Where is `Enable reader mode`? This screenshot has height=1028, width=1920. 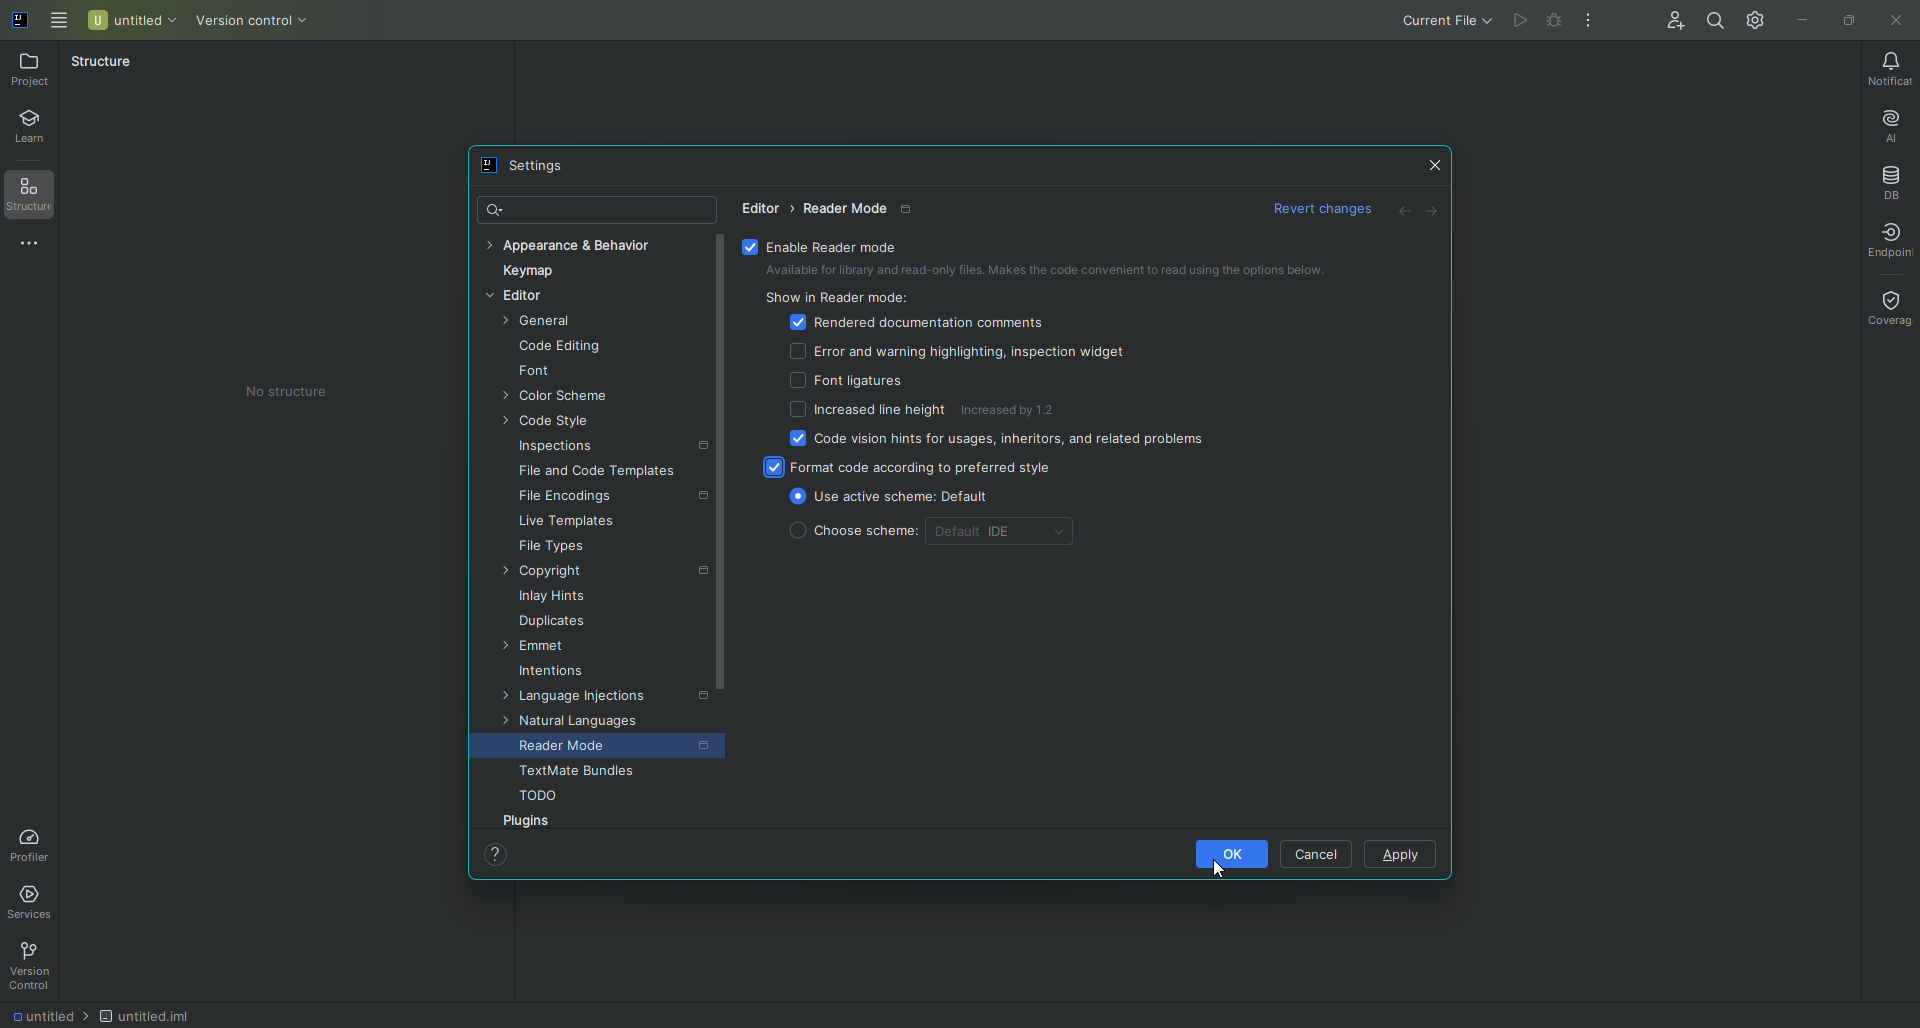 Enable reader mode is located at coordinates (833, 247).